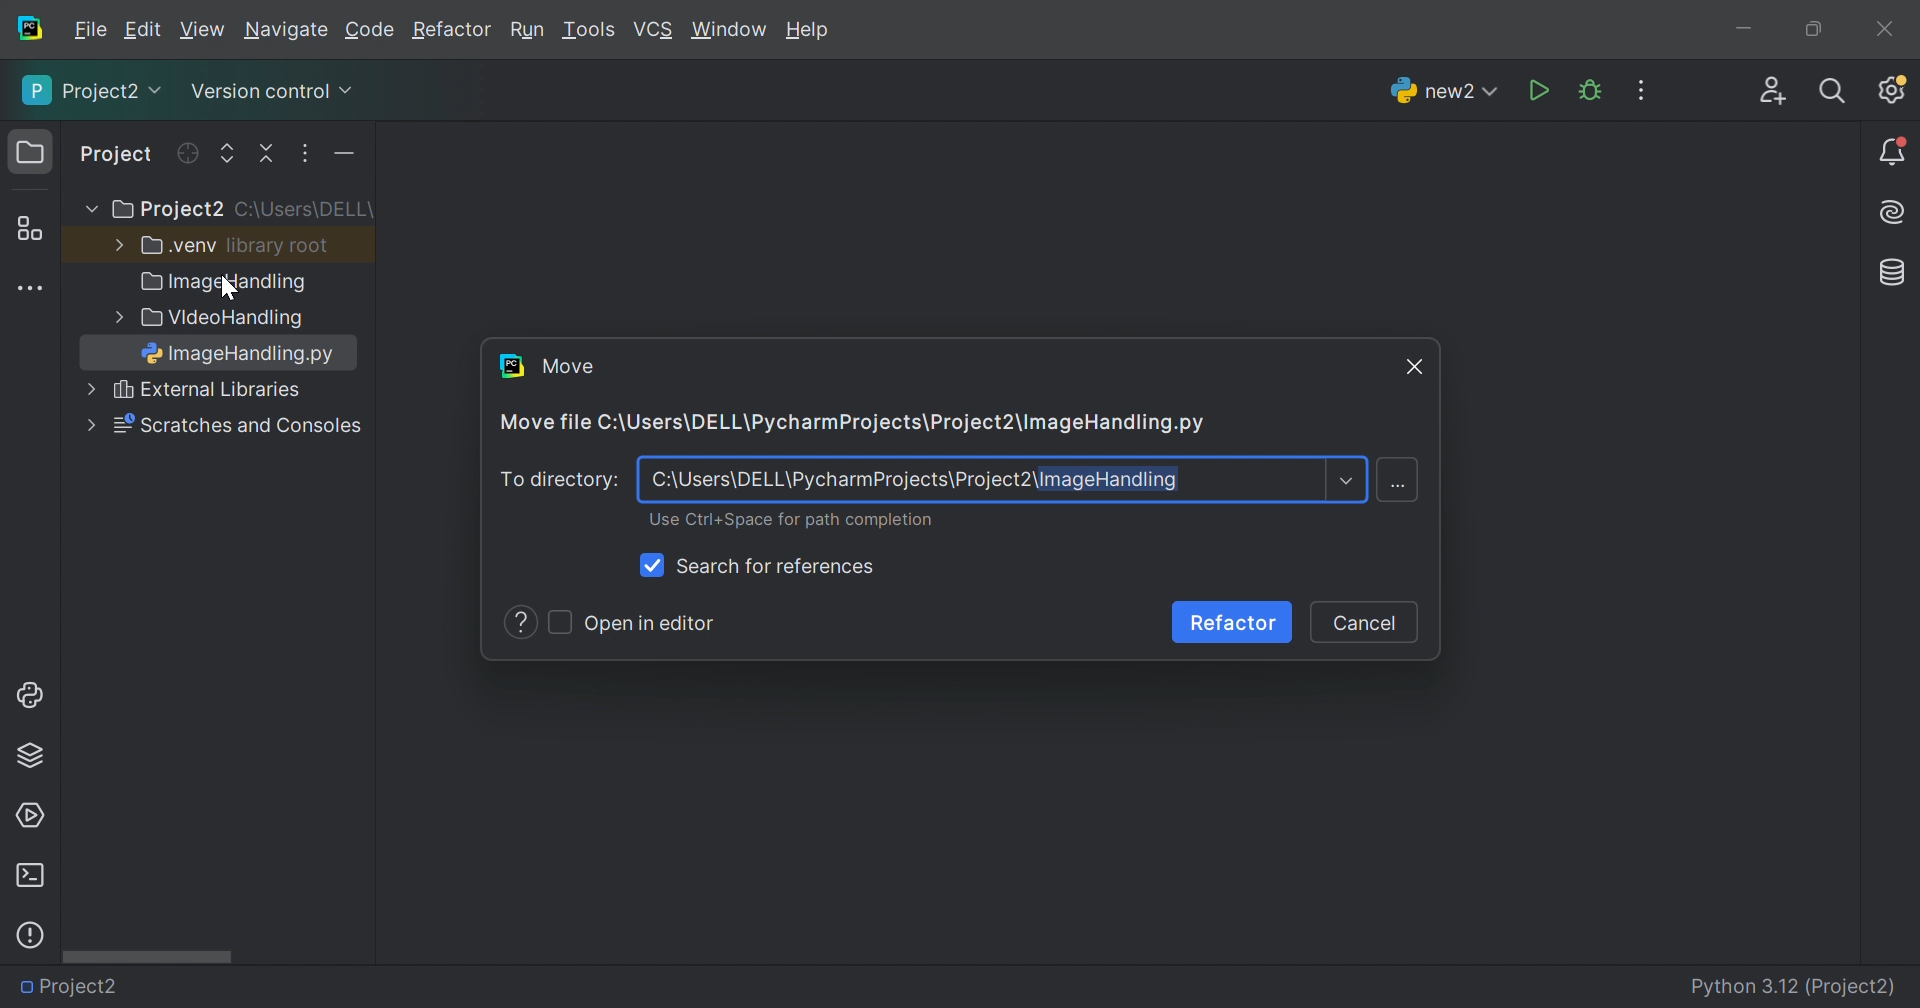 The height and width of the screenshot is (1008, 1920). I want to click on More tool windows, so click(33, 289).